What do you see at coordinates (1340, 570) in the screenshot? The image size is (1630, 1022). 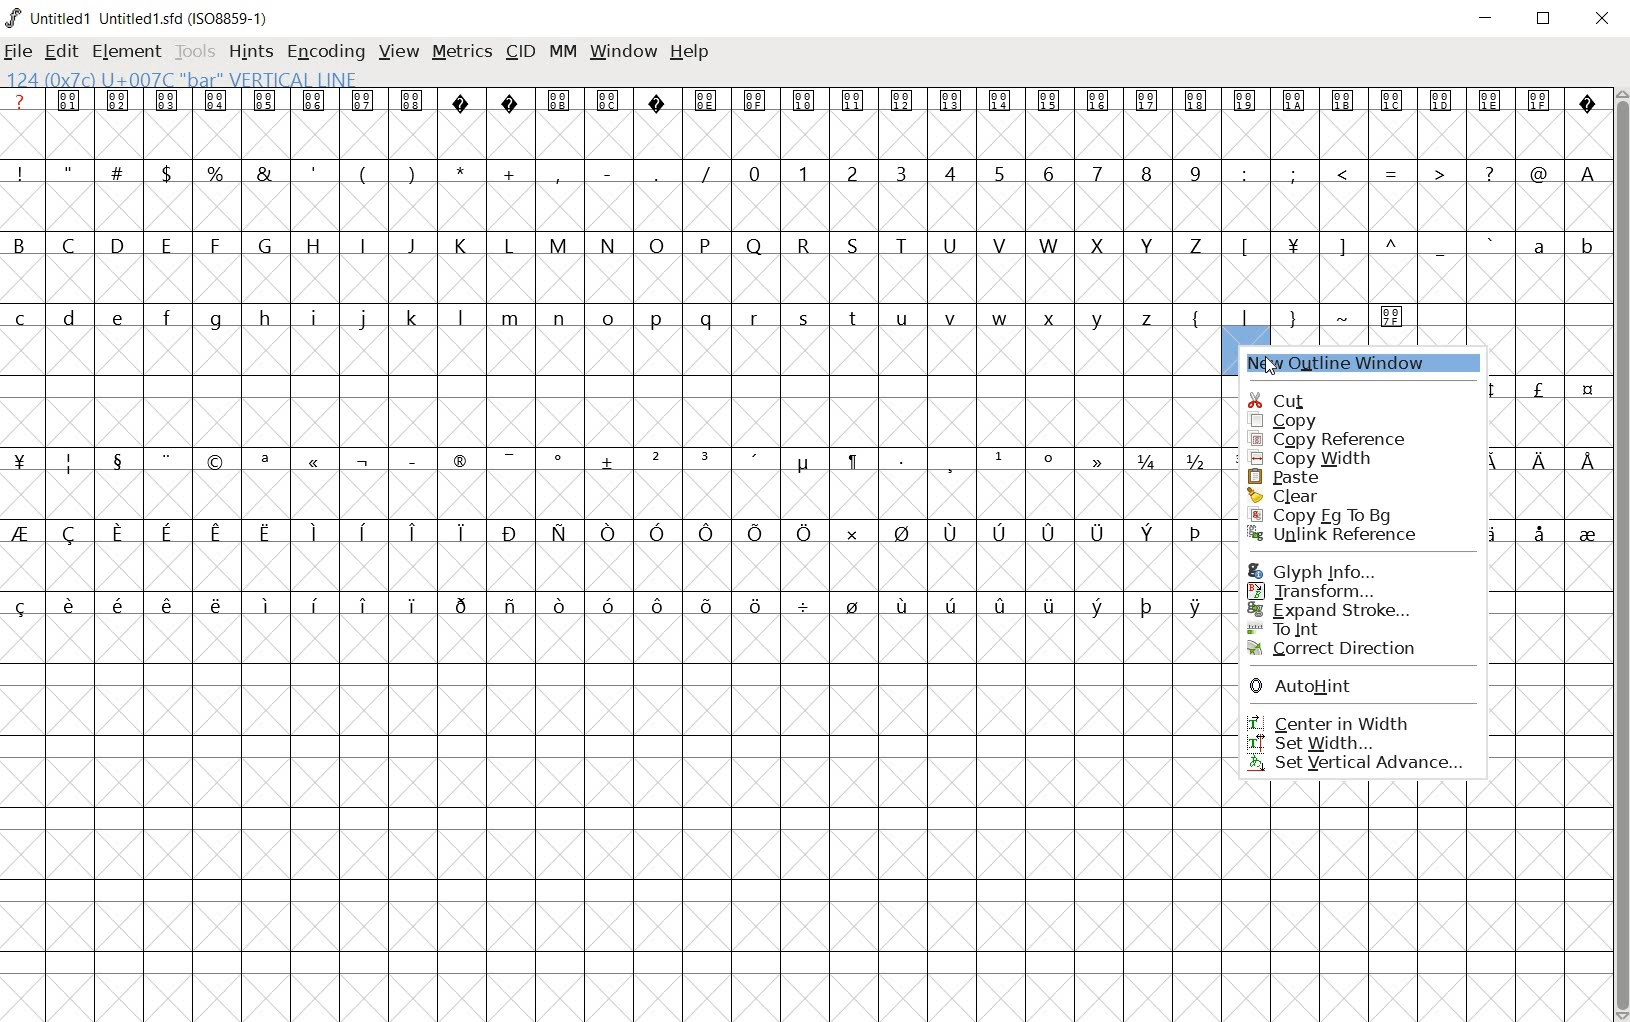 I see `Glyph Info` at bounding box center [1340, 570].